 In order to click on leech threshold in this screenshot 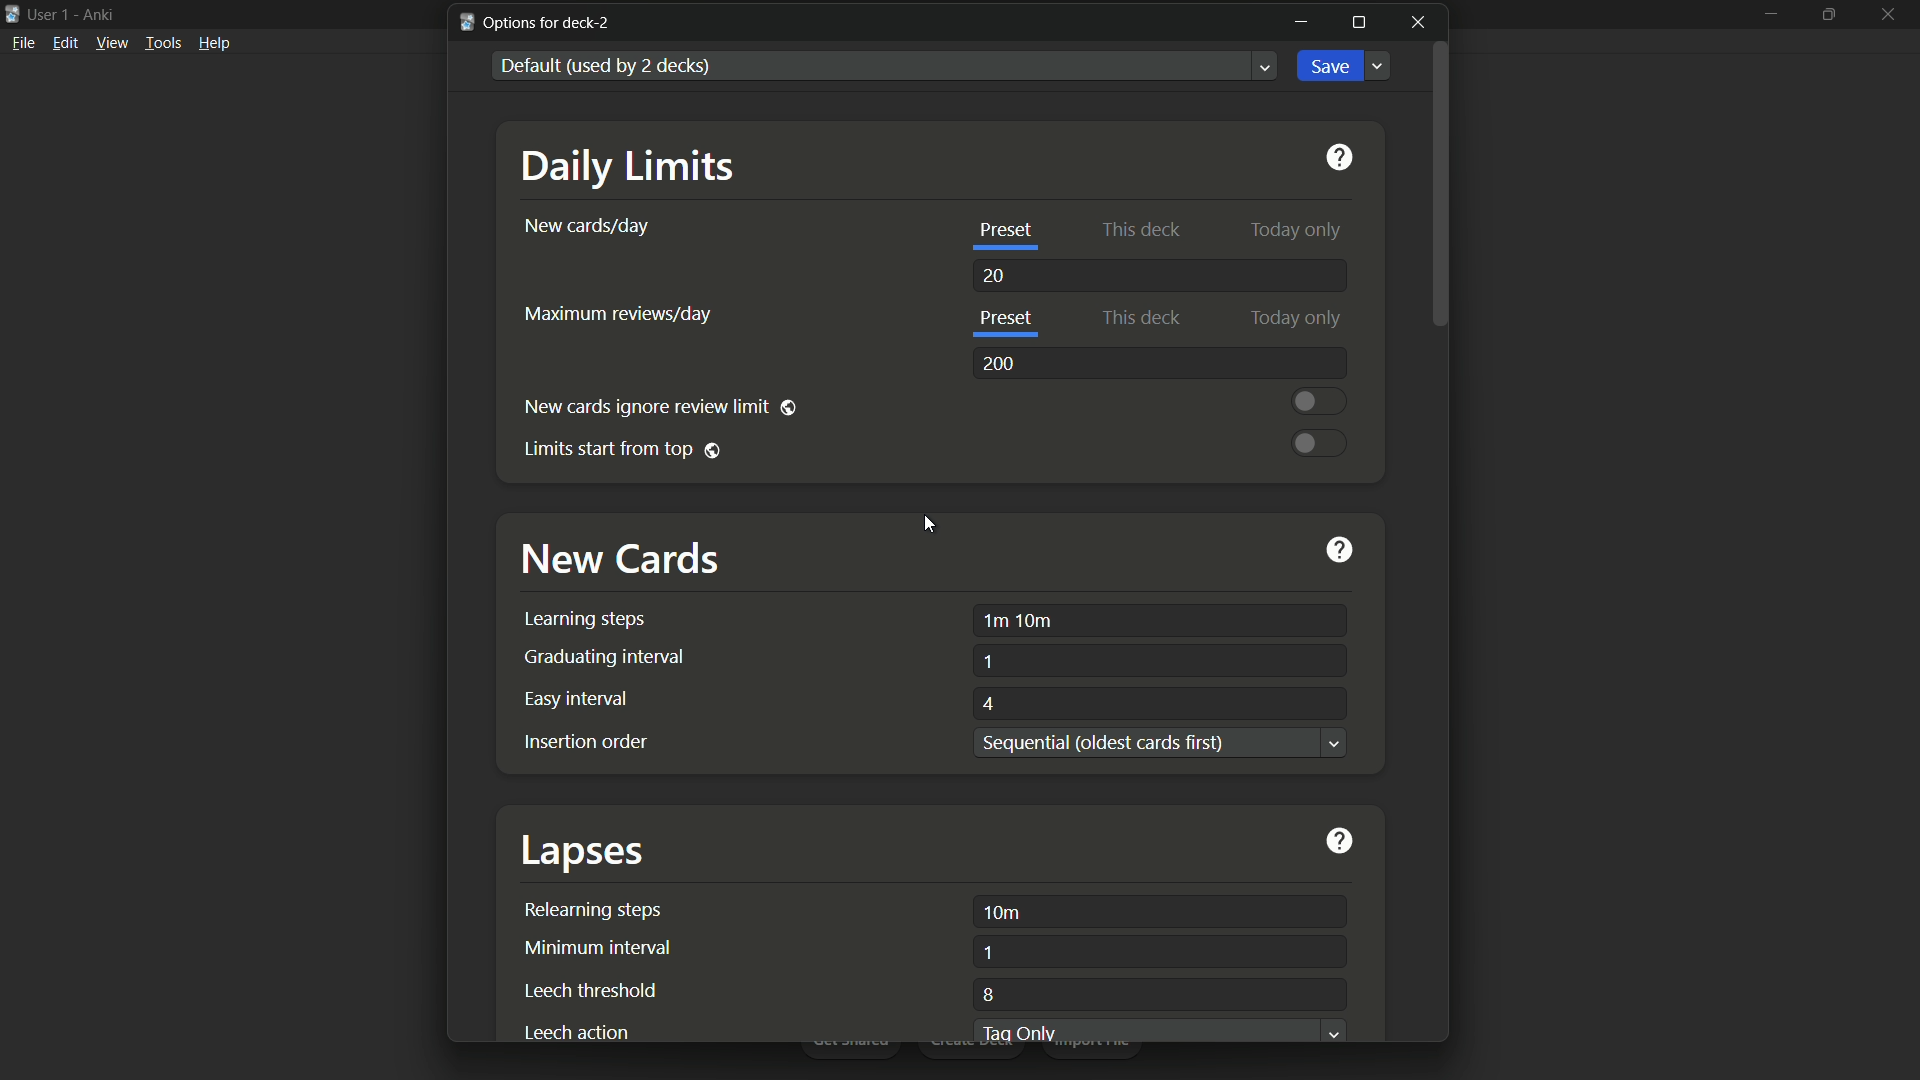, I will do `click(591, 987)`.